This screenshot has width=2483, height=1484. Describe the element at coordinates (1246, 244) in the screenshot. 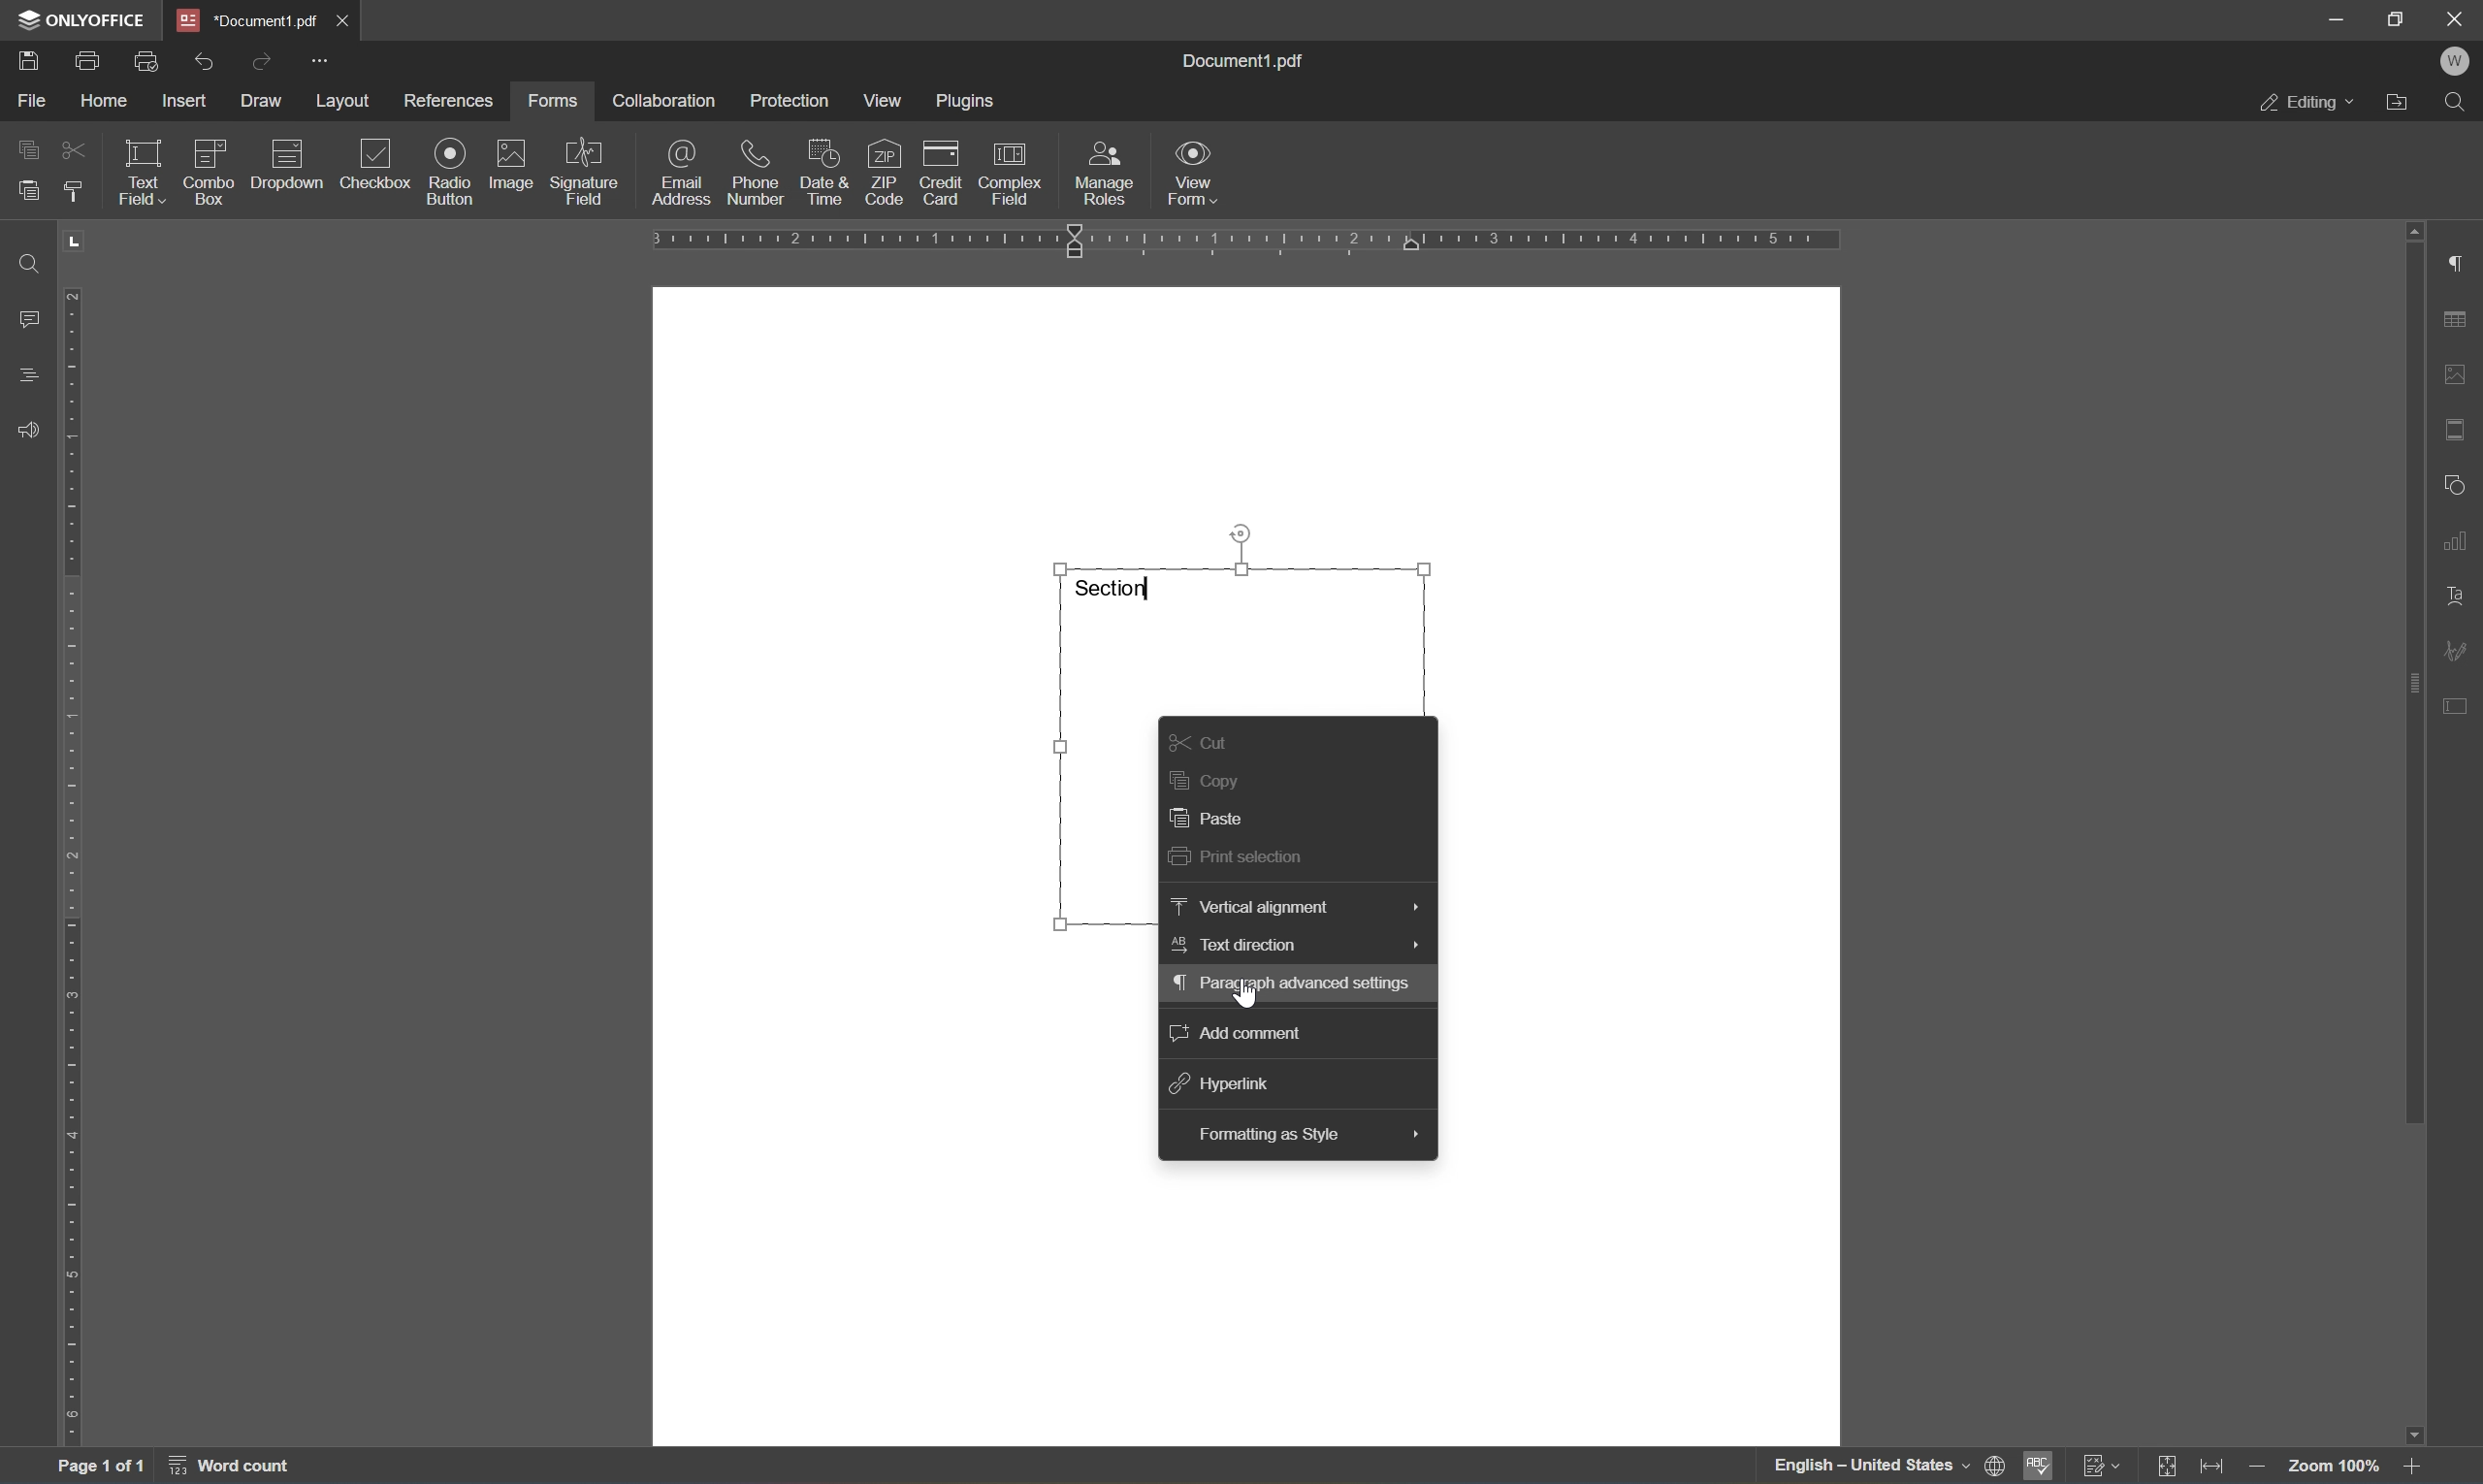

I see `ruler` at that location.